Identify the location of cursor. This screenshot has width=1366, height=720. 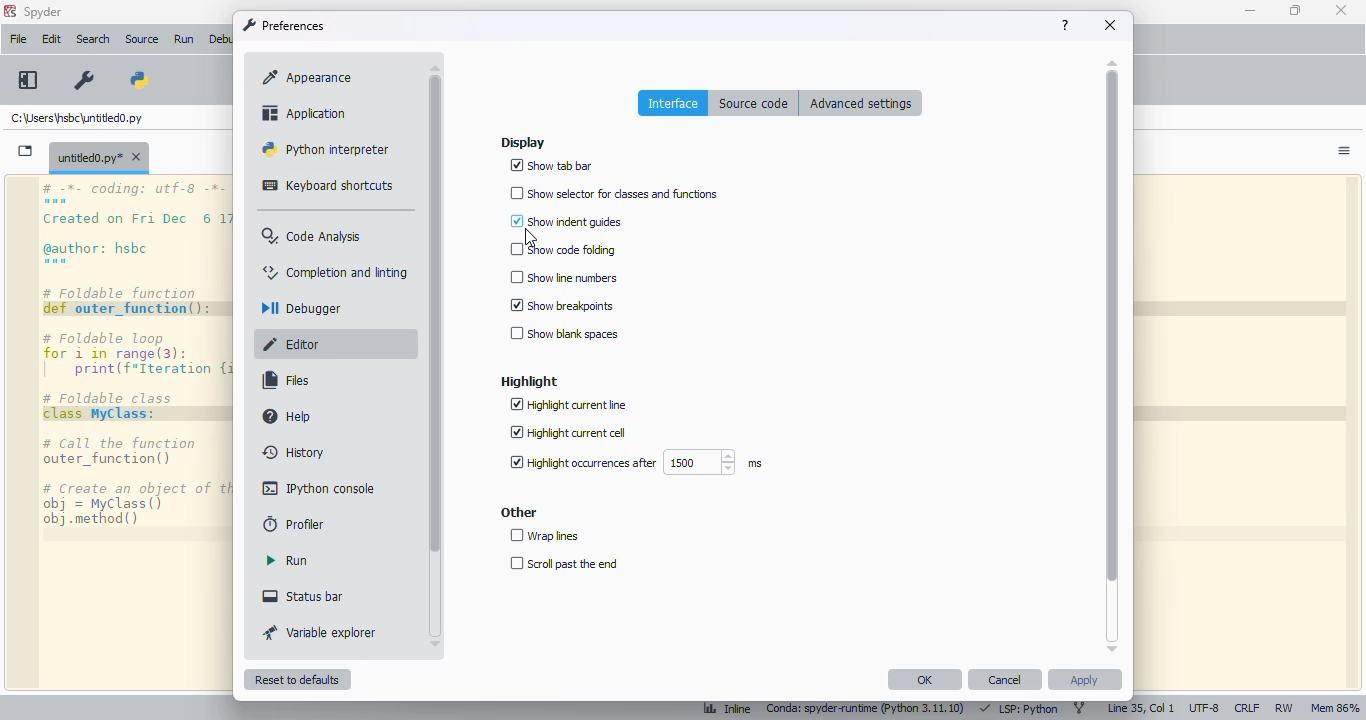
(528, 238).